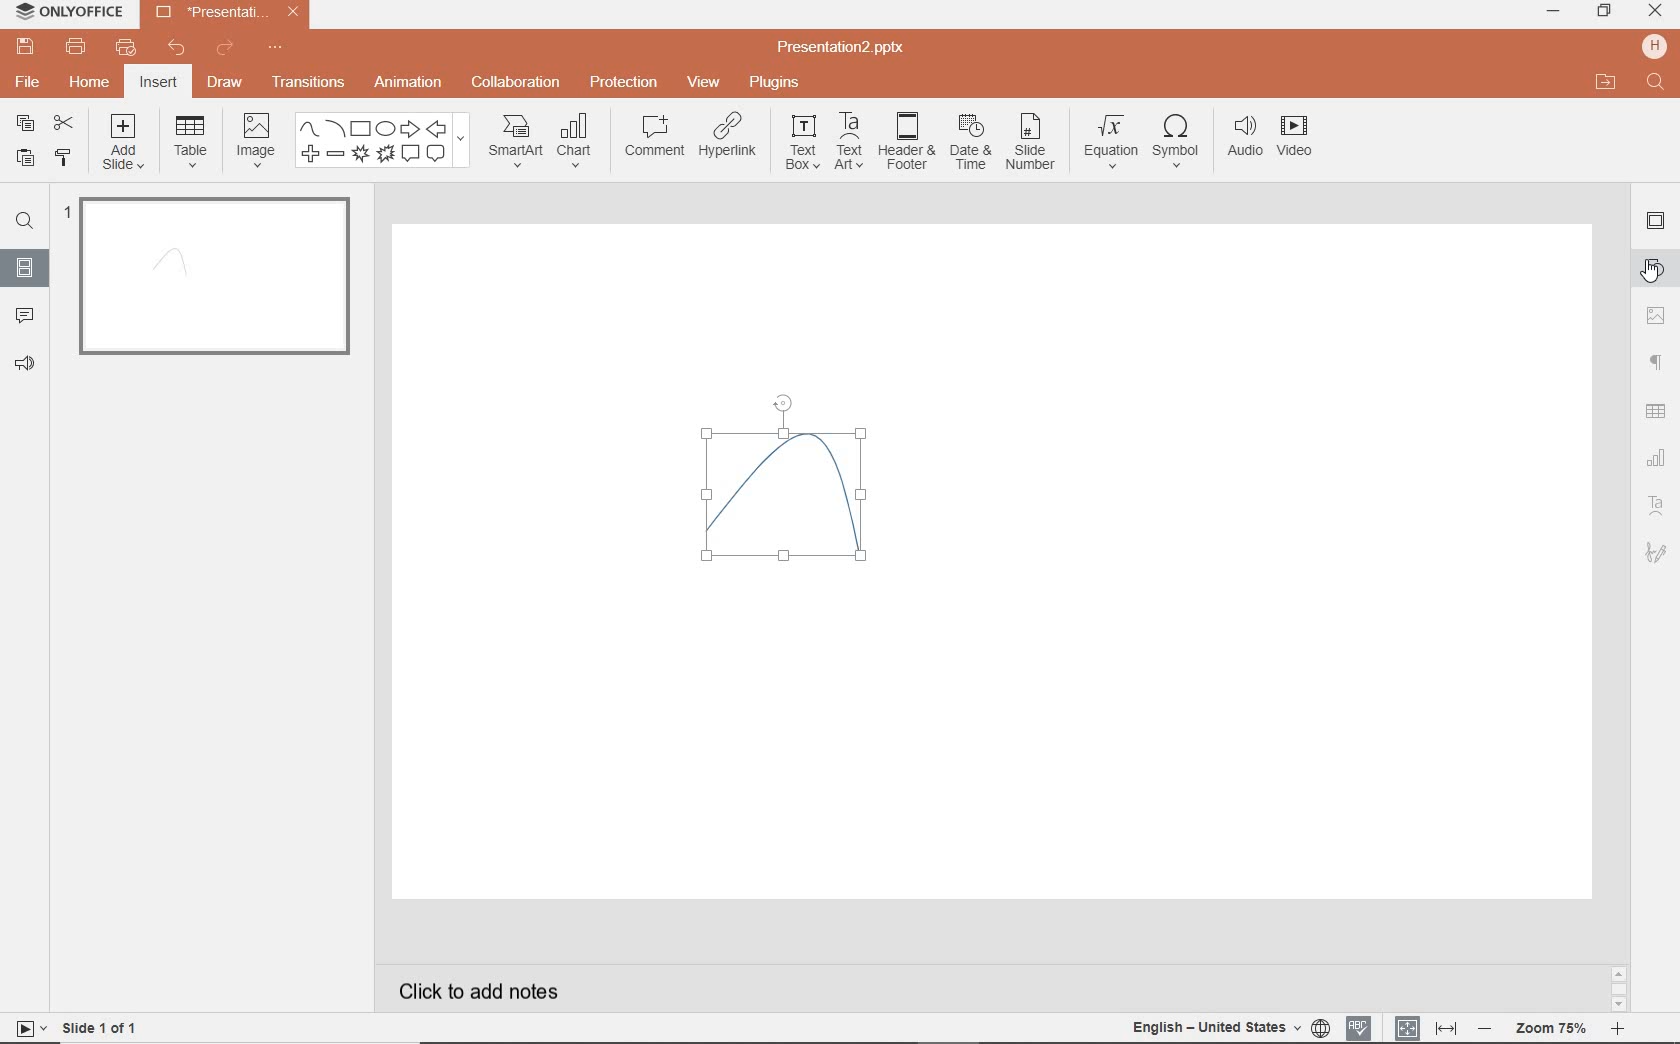 This screenshot has width=1680, height=1044. I want to click on CHART, so click(579, 143).